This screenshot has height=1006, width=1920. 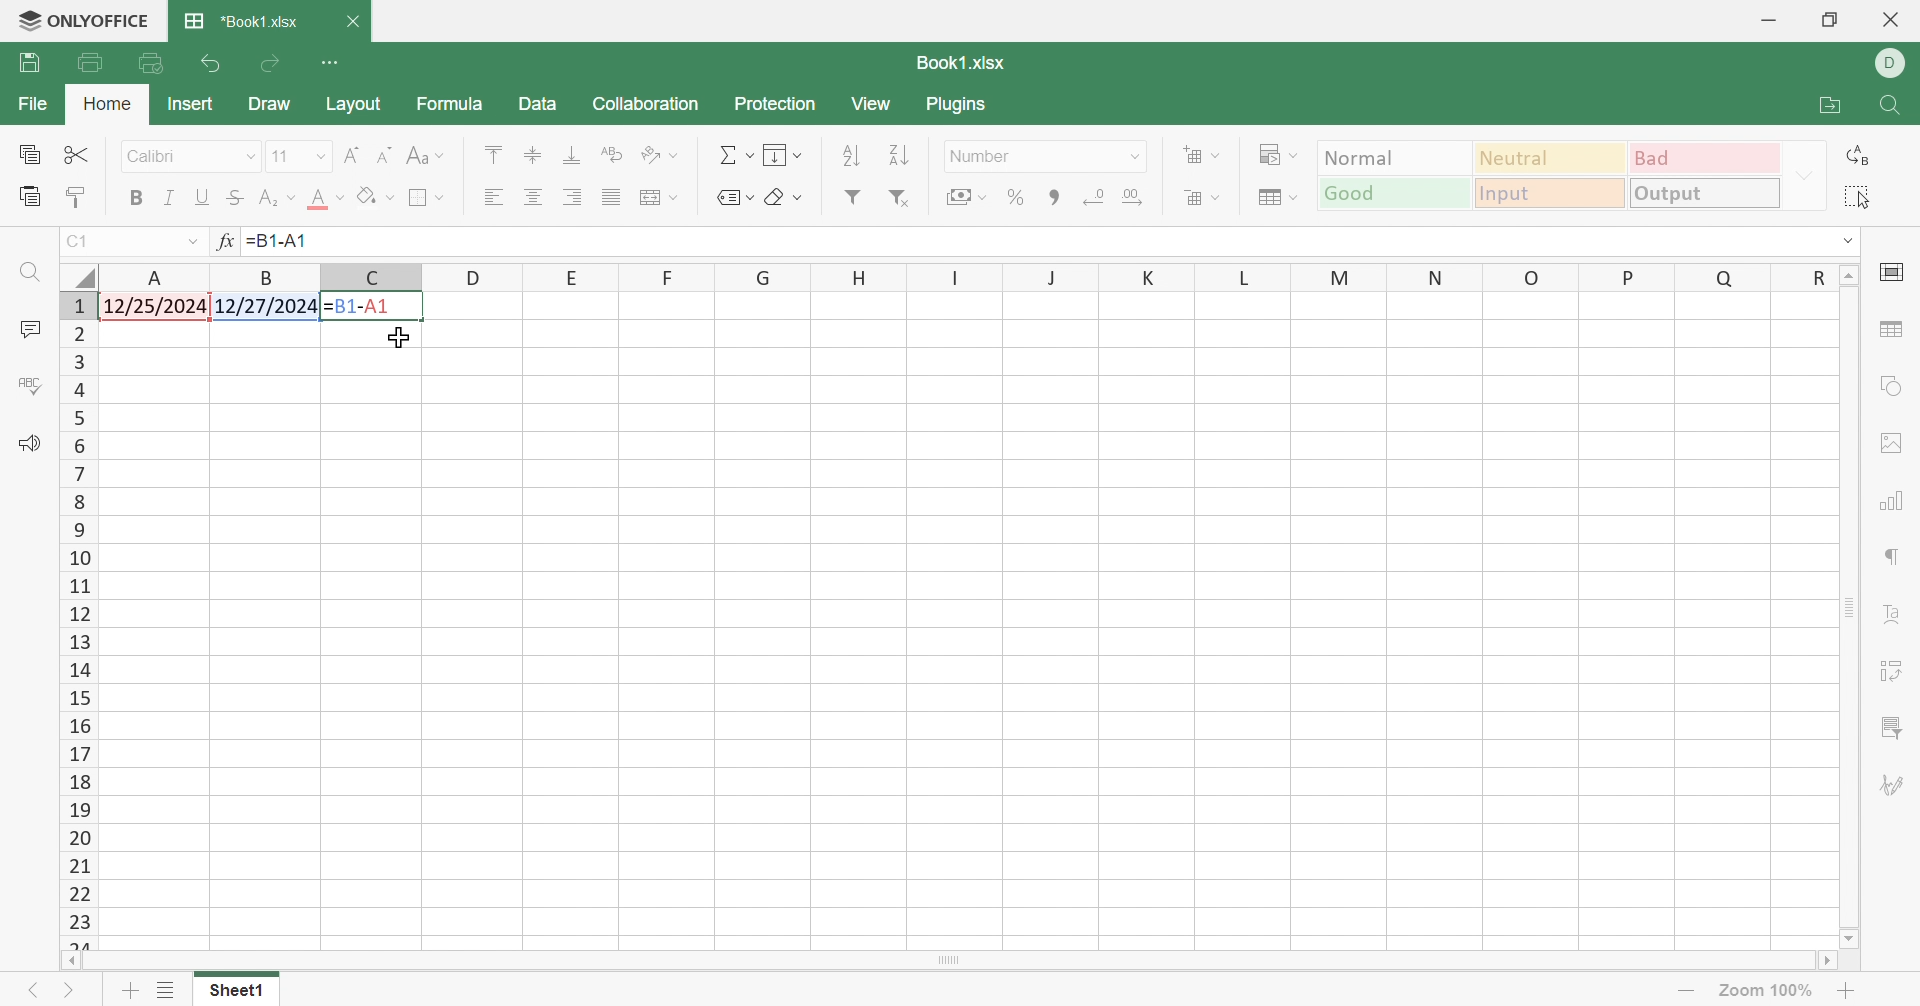 I want to click on Find, so click(x=31, y=273).